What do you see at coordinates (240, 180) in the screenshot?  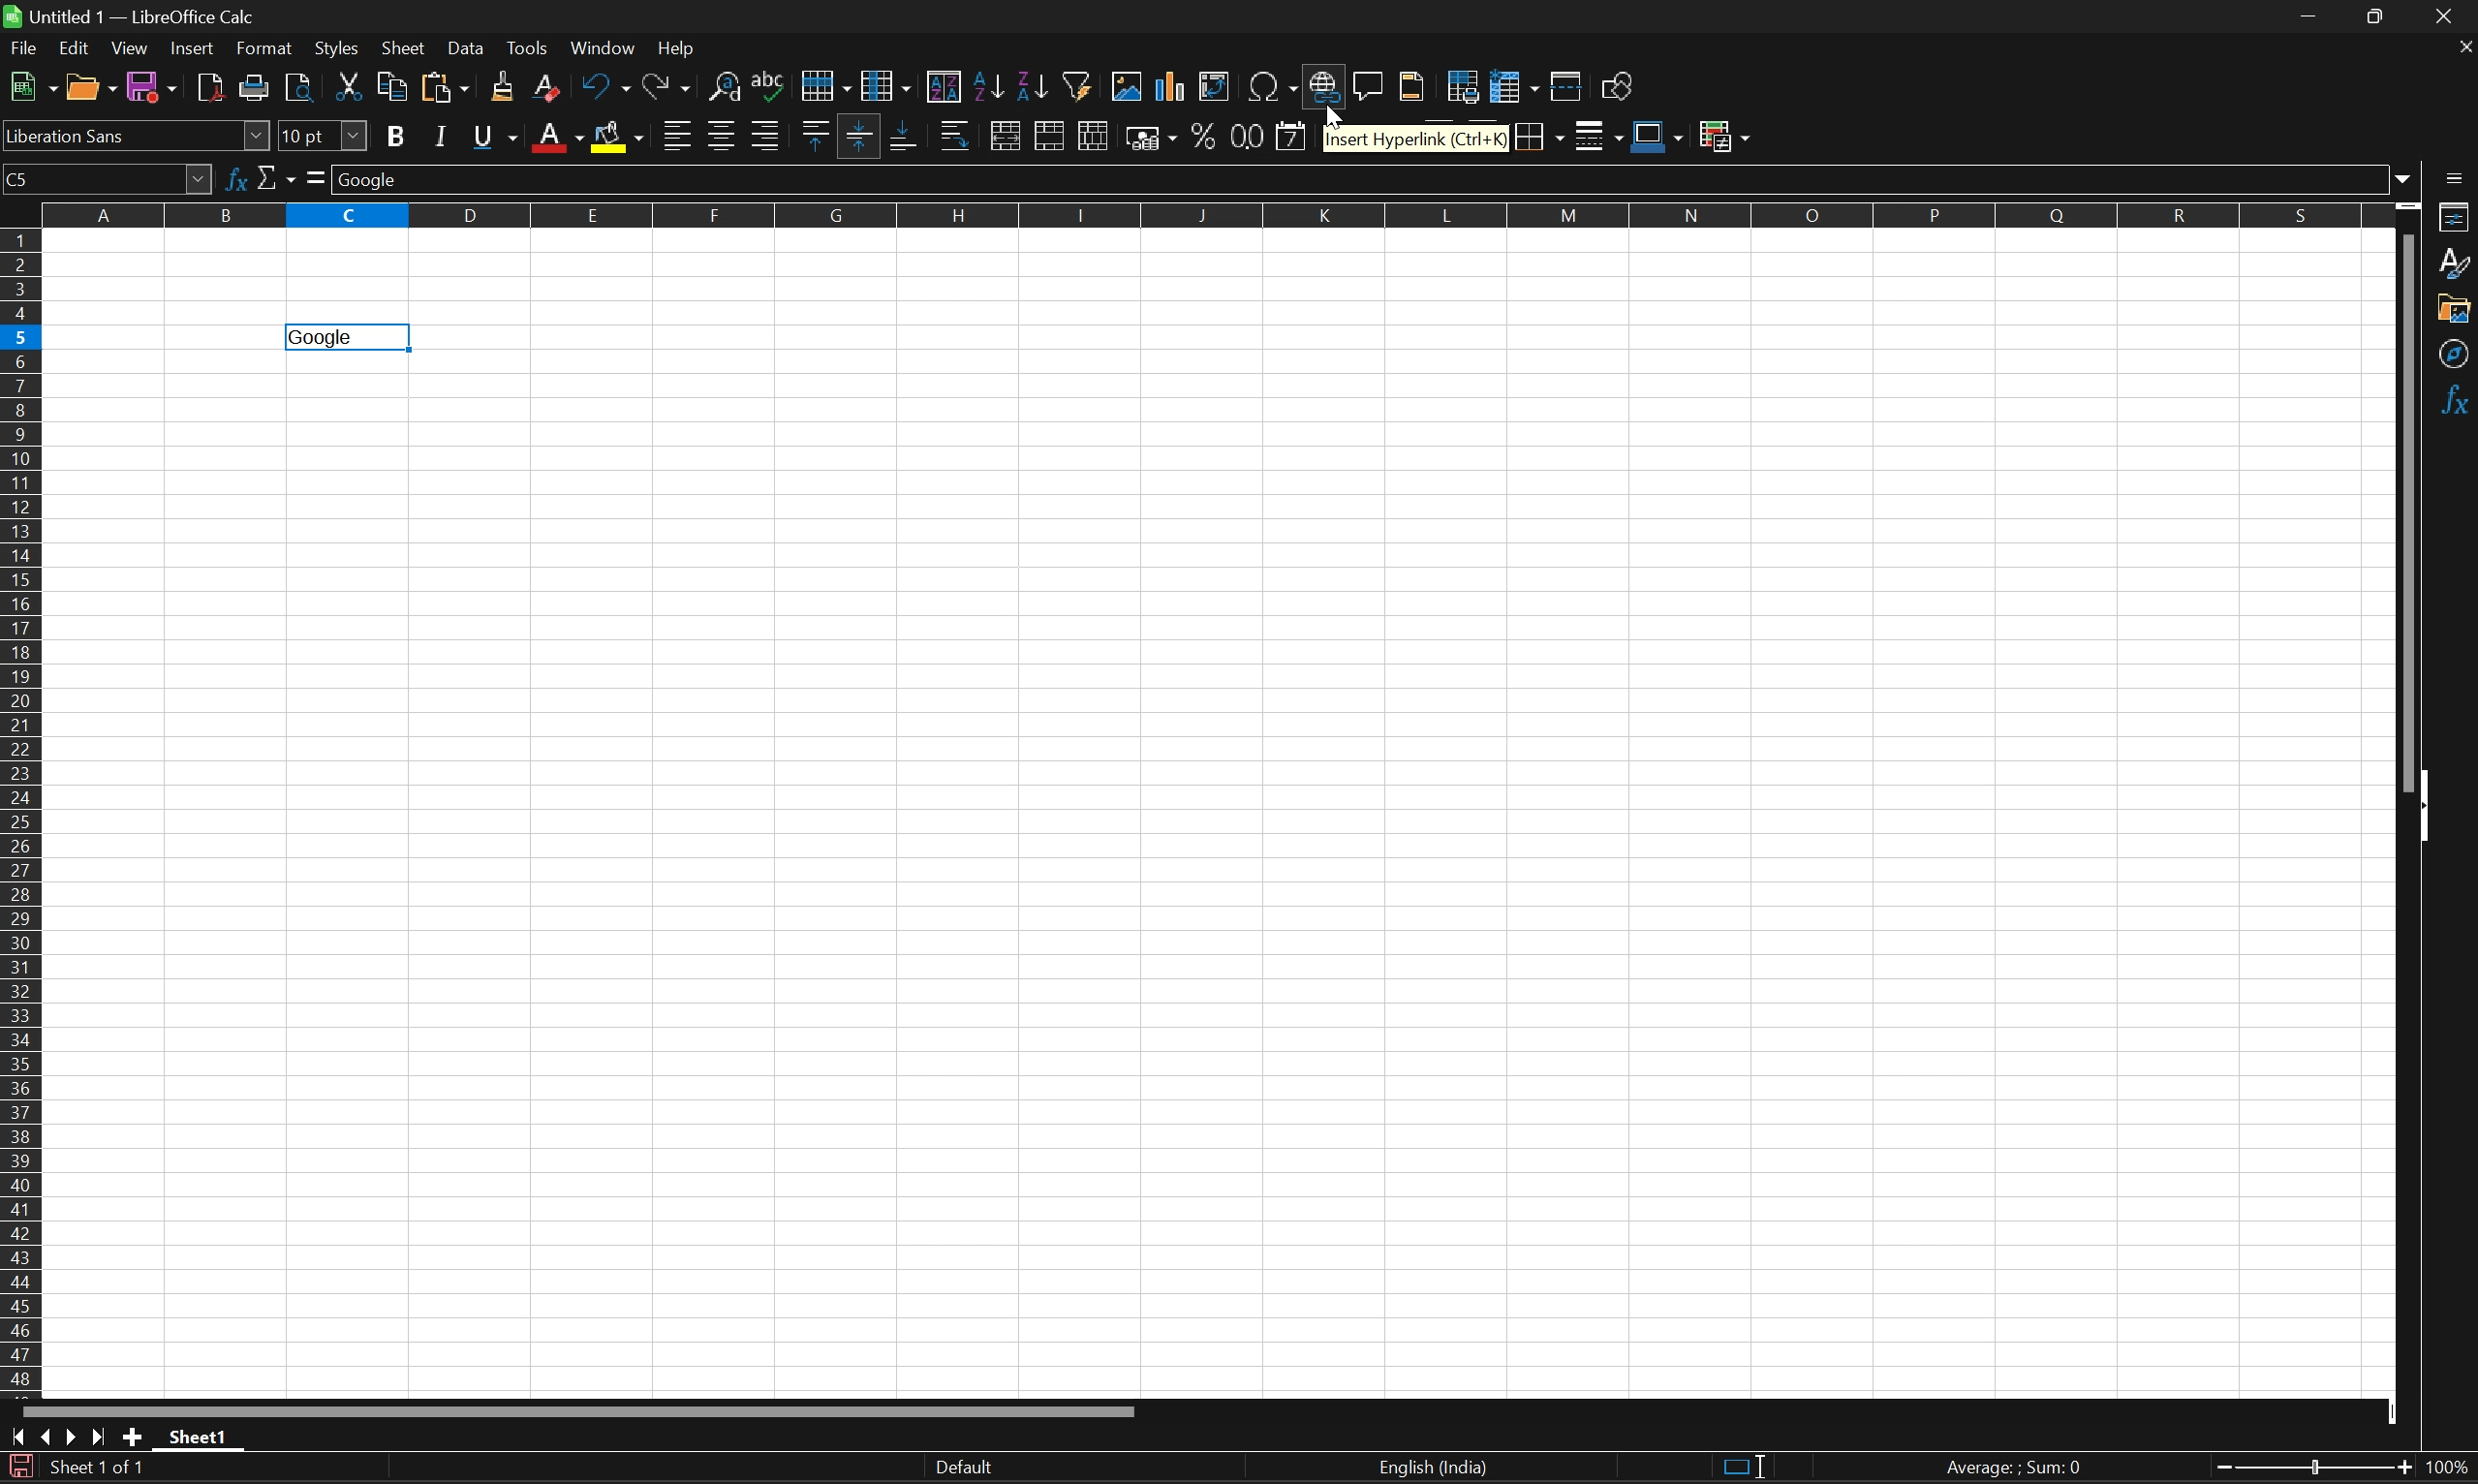 I see `Function wizard` at bounding box center [240, 180].